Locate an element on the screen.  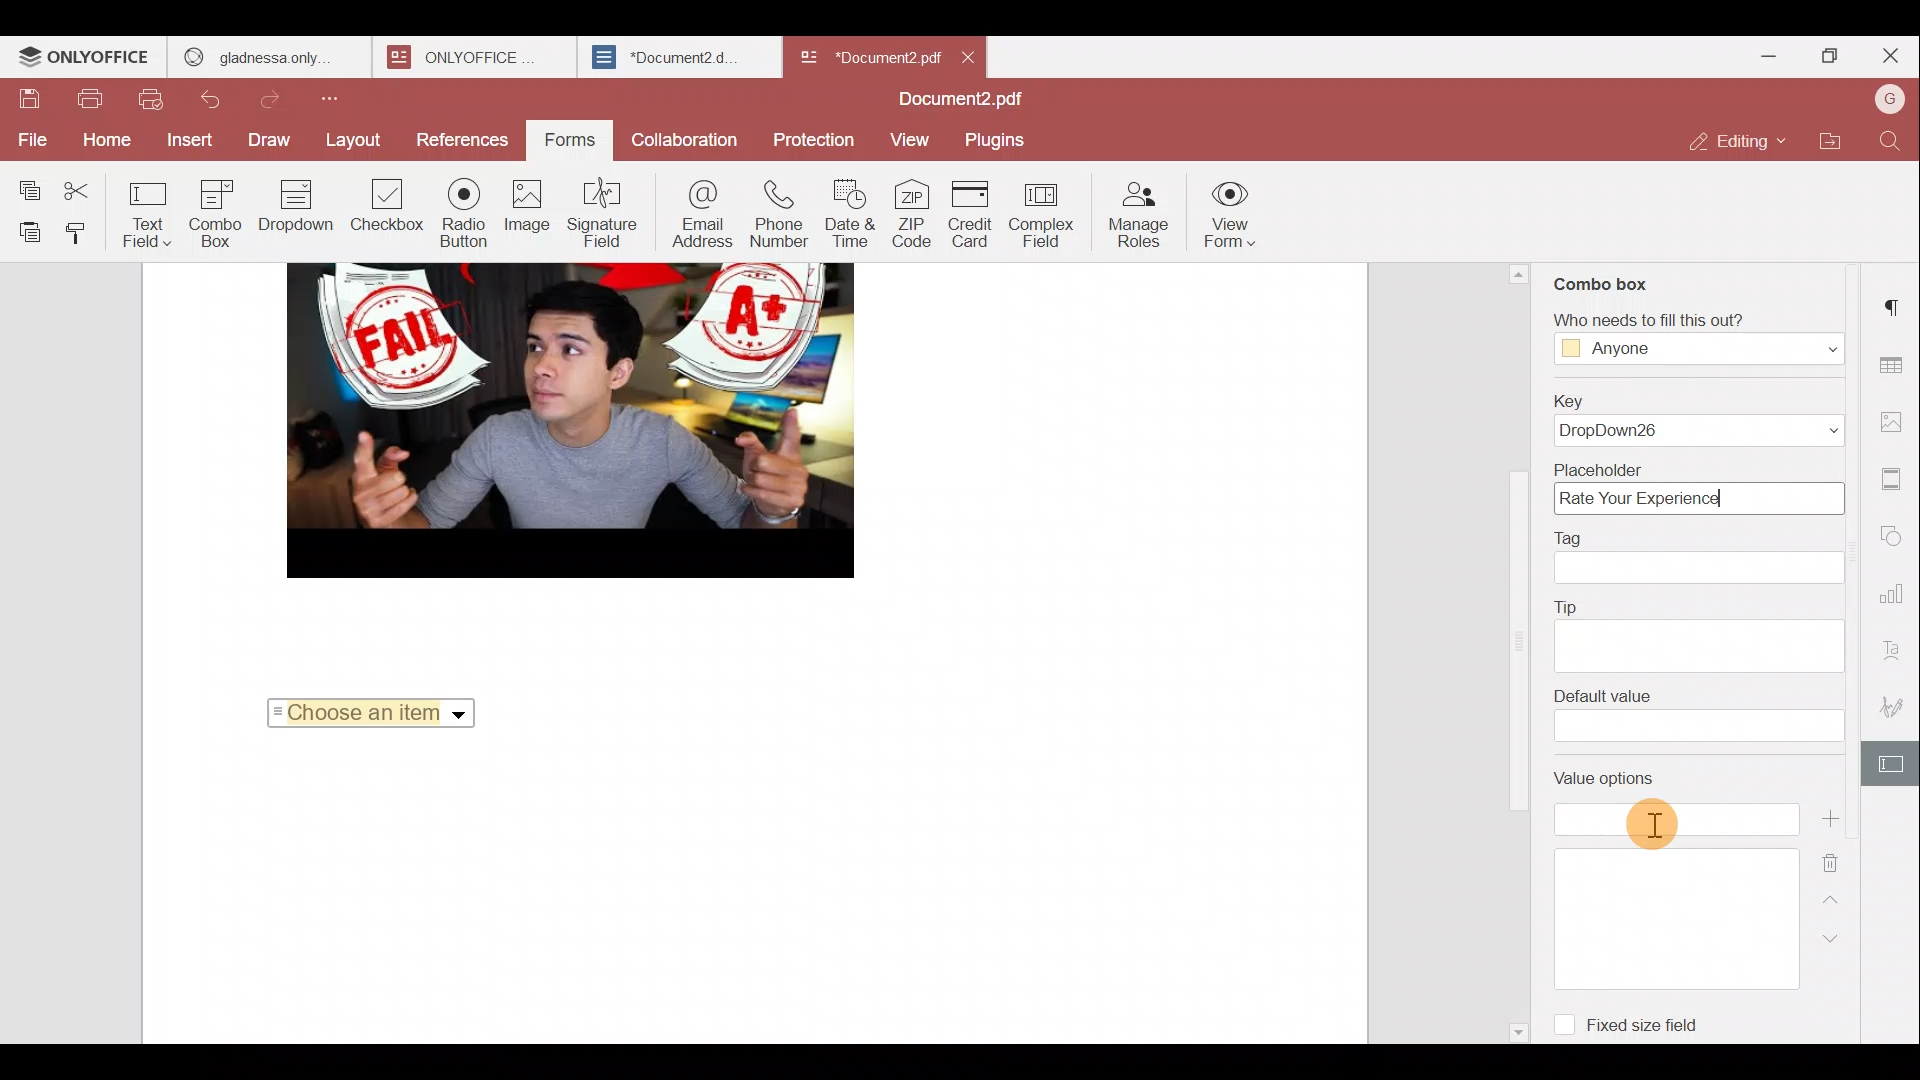
Remove value is located at coordinates (1834, 864).